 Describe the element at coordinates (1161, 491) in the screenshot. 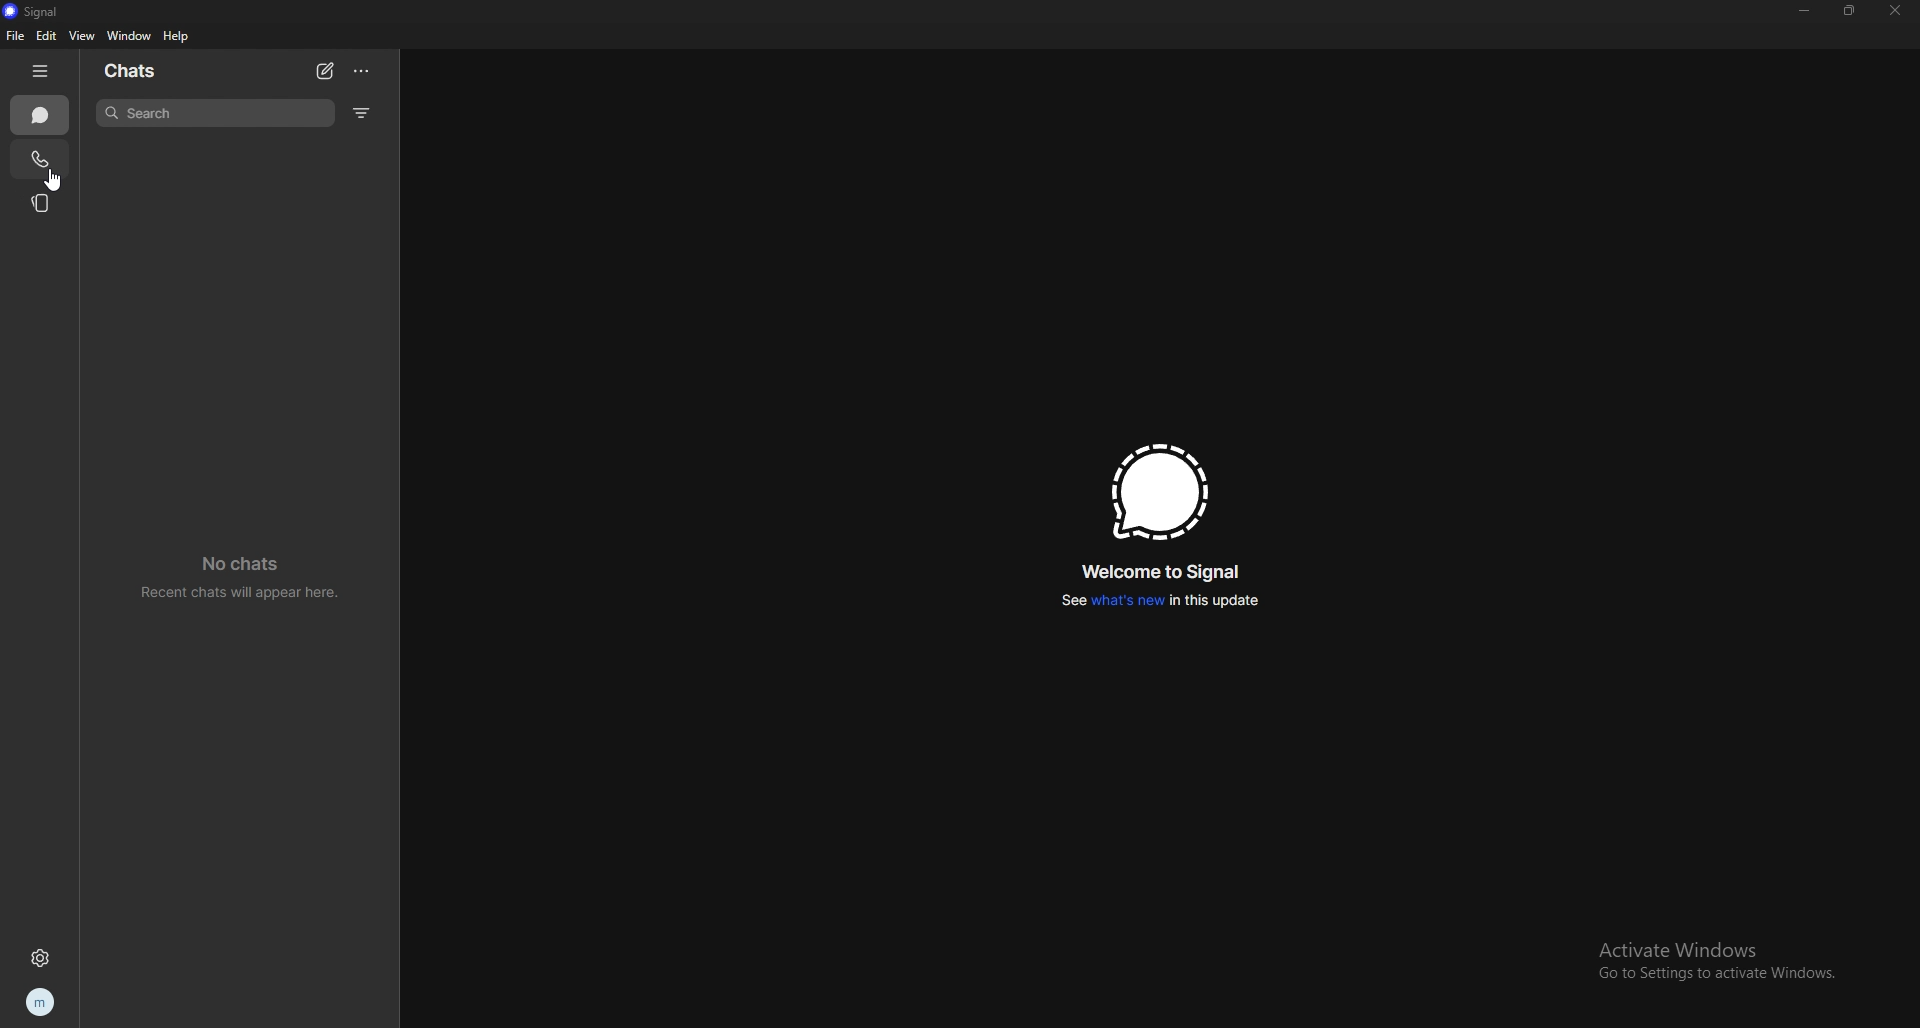

I see `signal logo` at that location.